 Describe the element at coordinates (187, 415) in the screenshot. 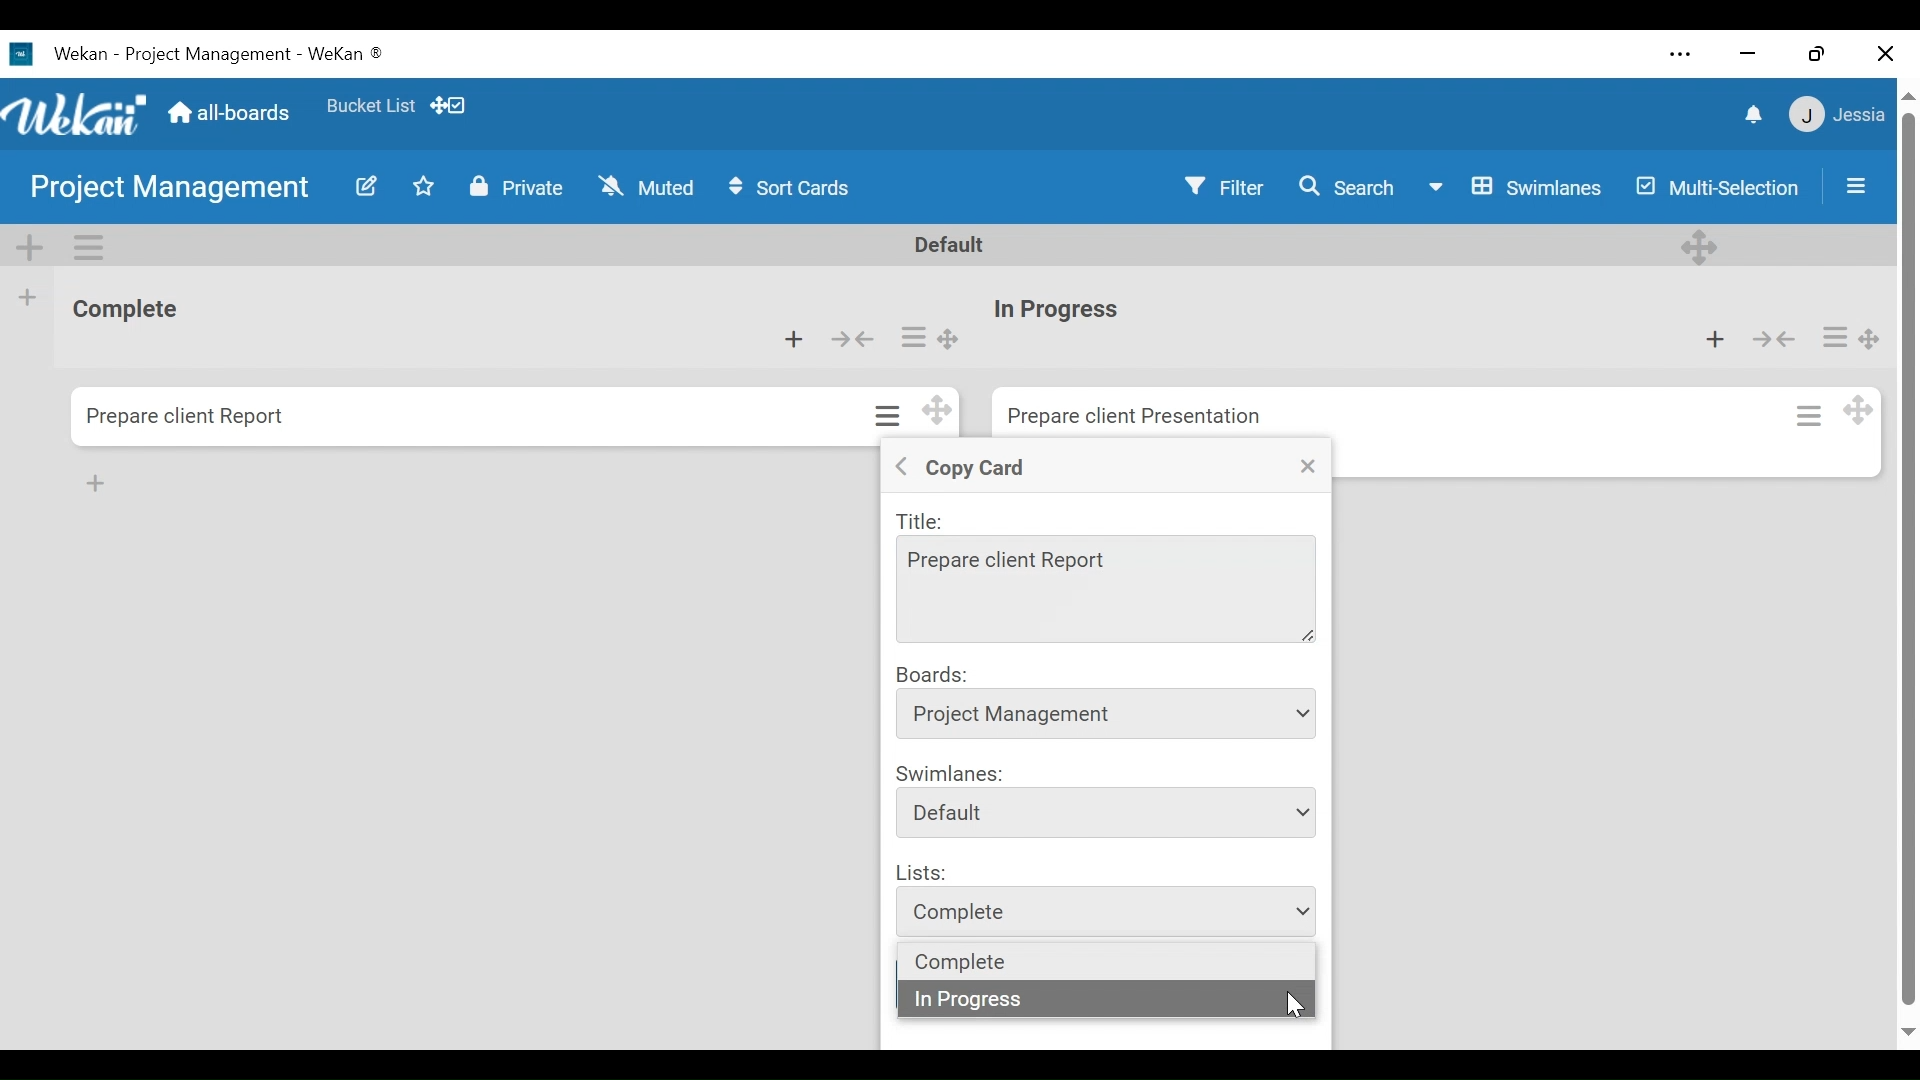

I see `Card Title` at that location.